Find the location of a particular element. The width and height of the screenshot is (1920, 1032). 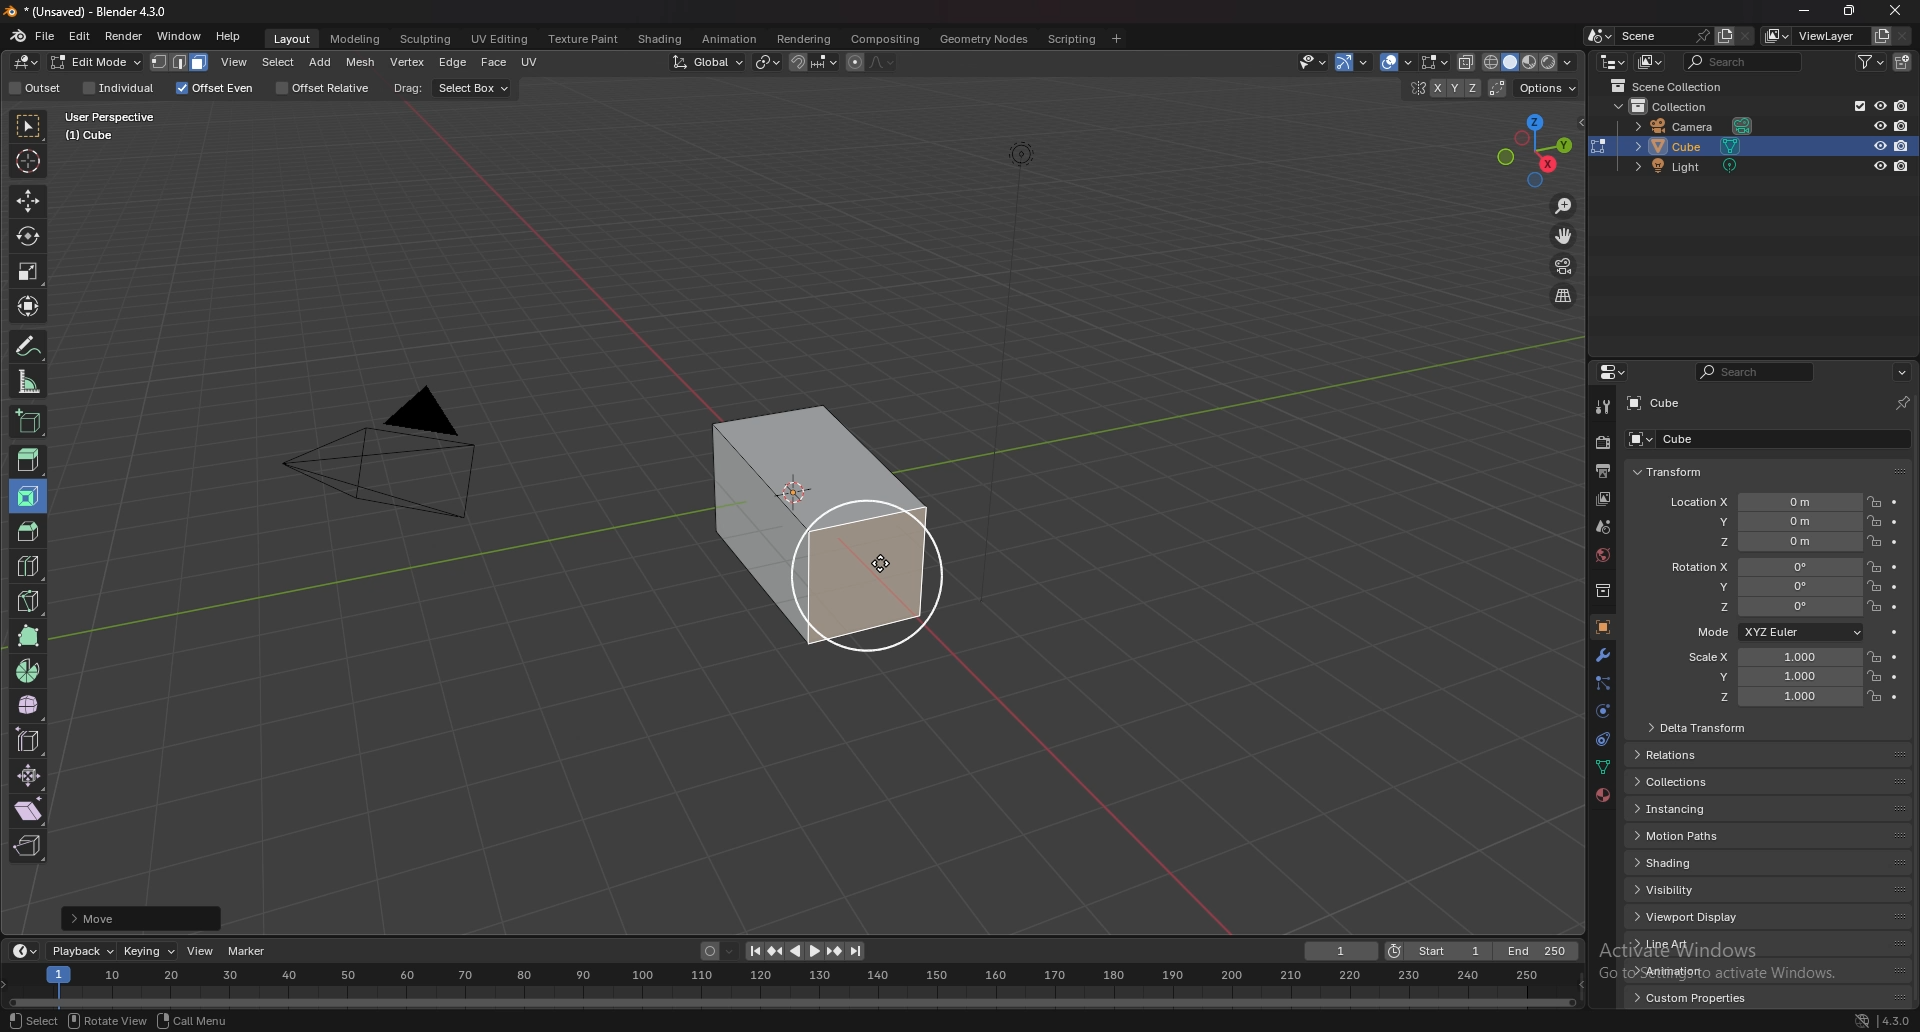

animate property is located at coordinates (1894, 677).